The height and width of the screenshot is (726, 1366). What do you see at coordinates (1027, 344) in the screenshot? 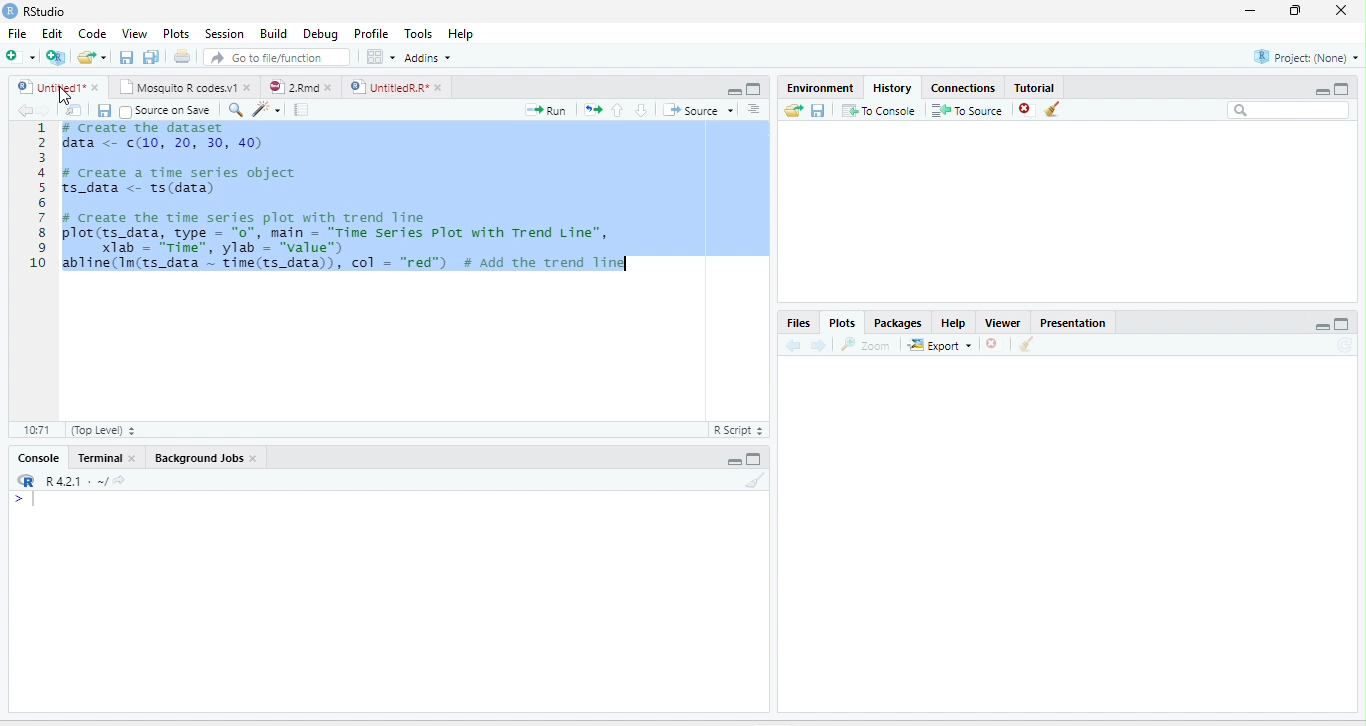
I see `Clear all plots` at bounding box center [1027, 344].